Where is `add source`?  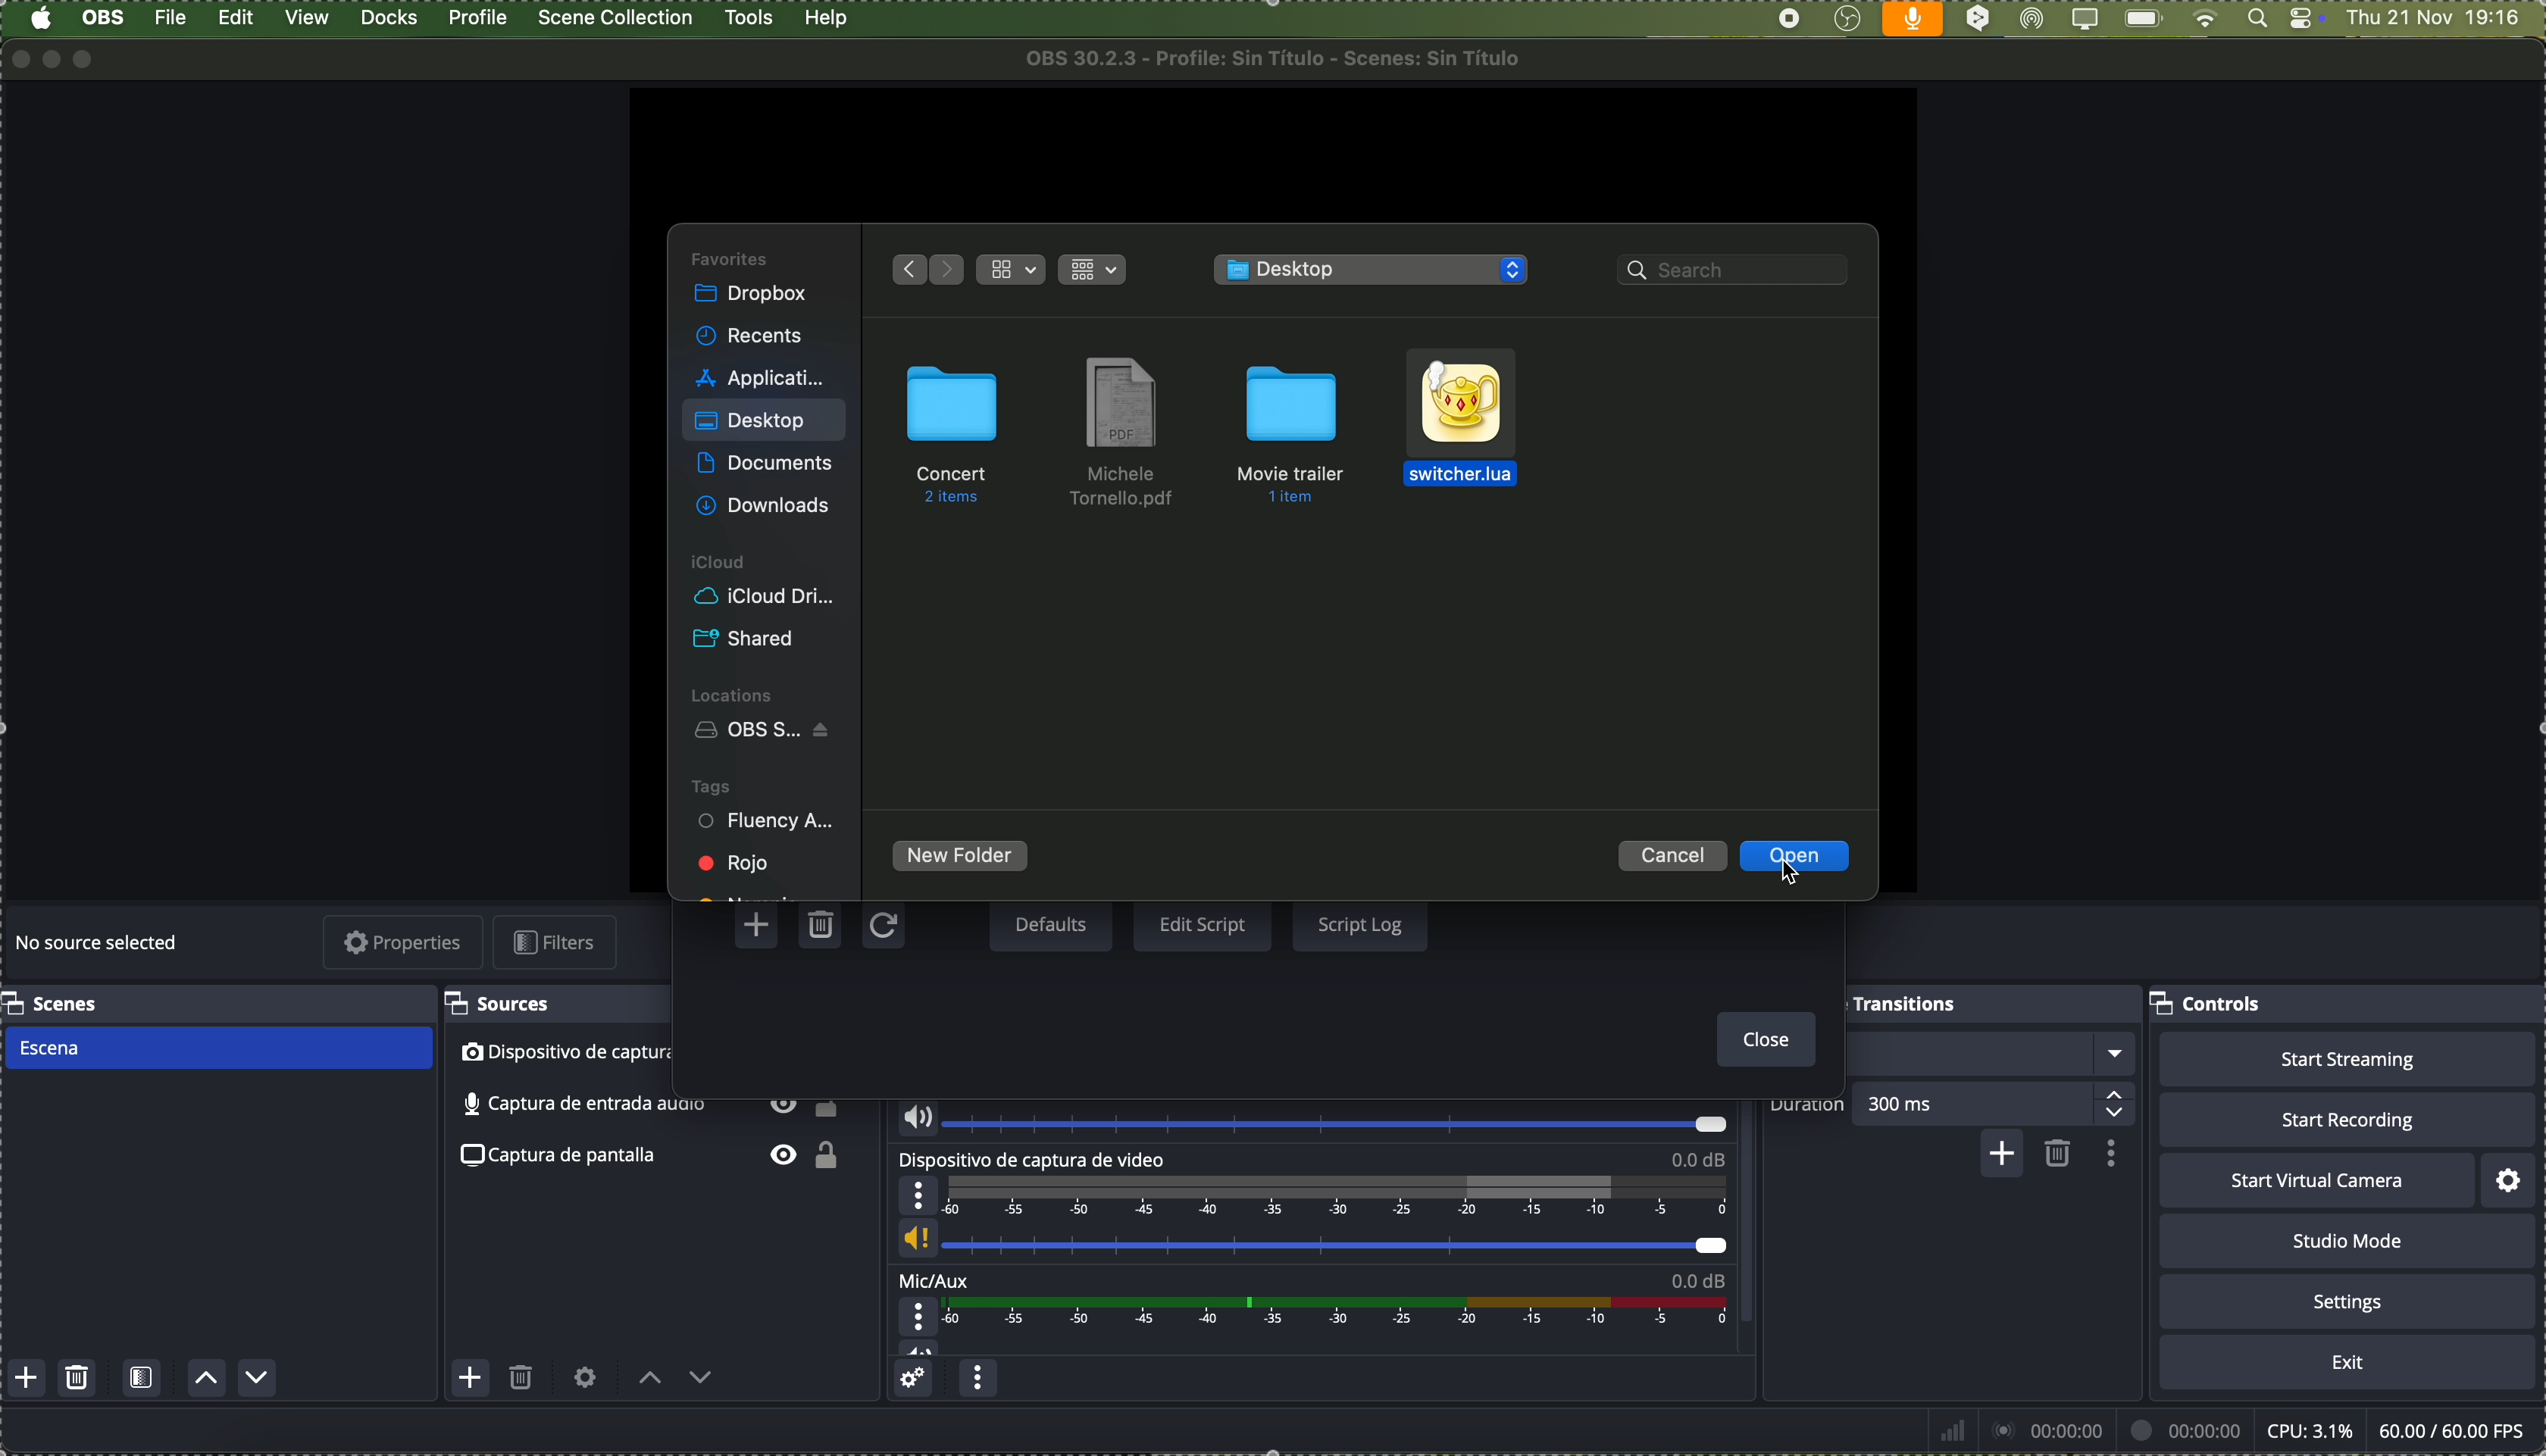
add source is located at coordinates (470, 1377).